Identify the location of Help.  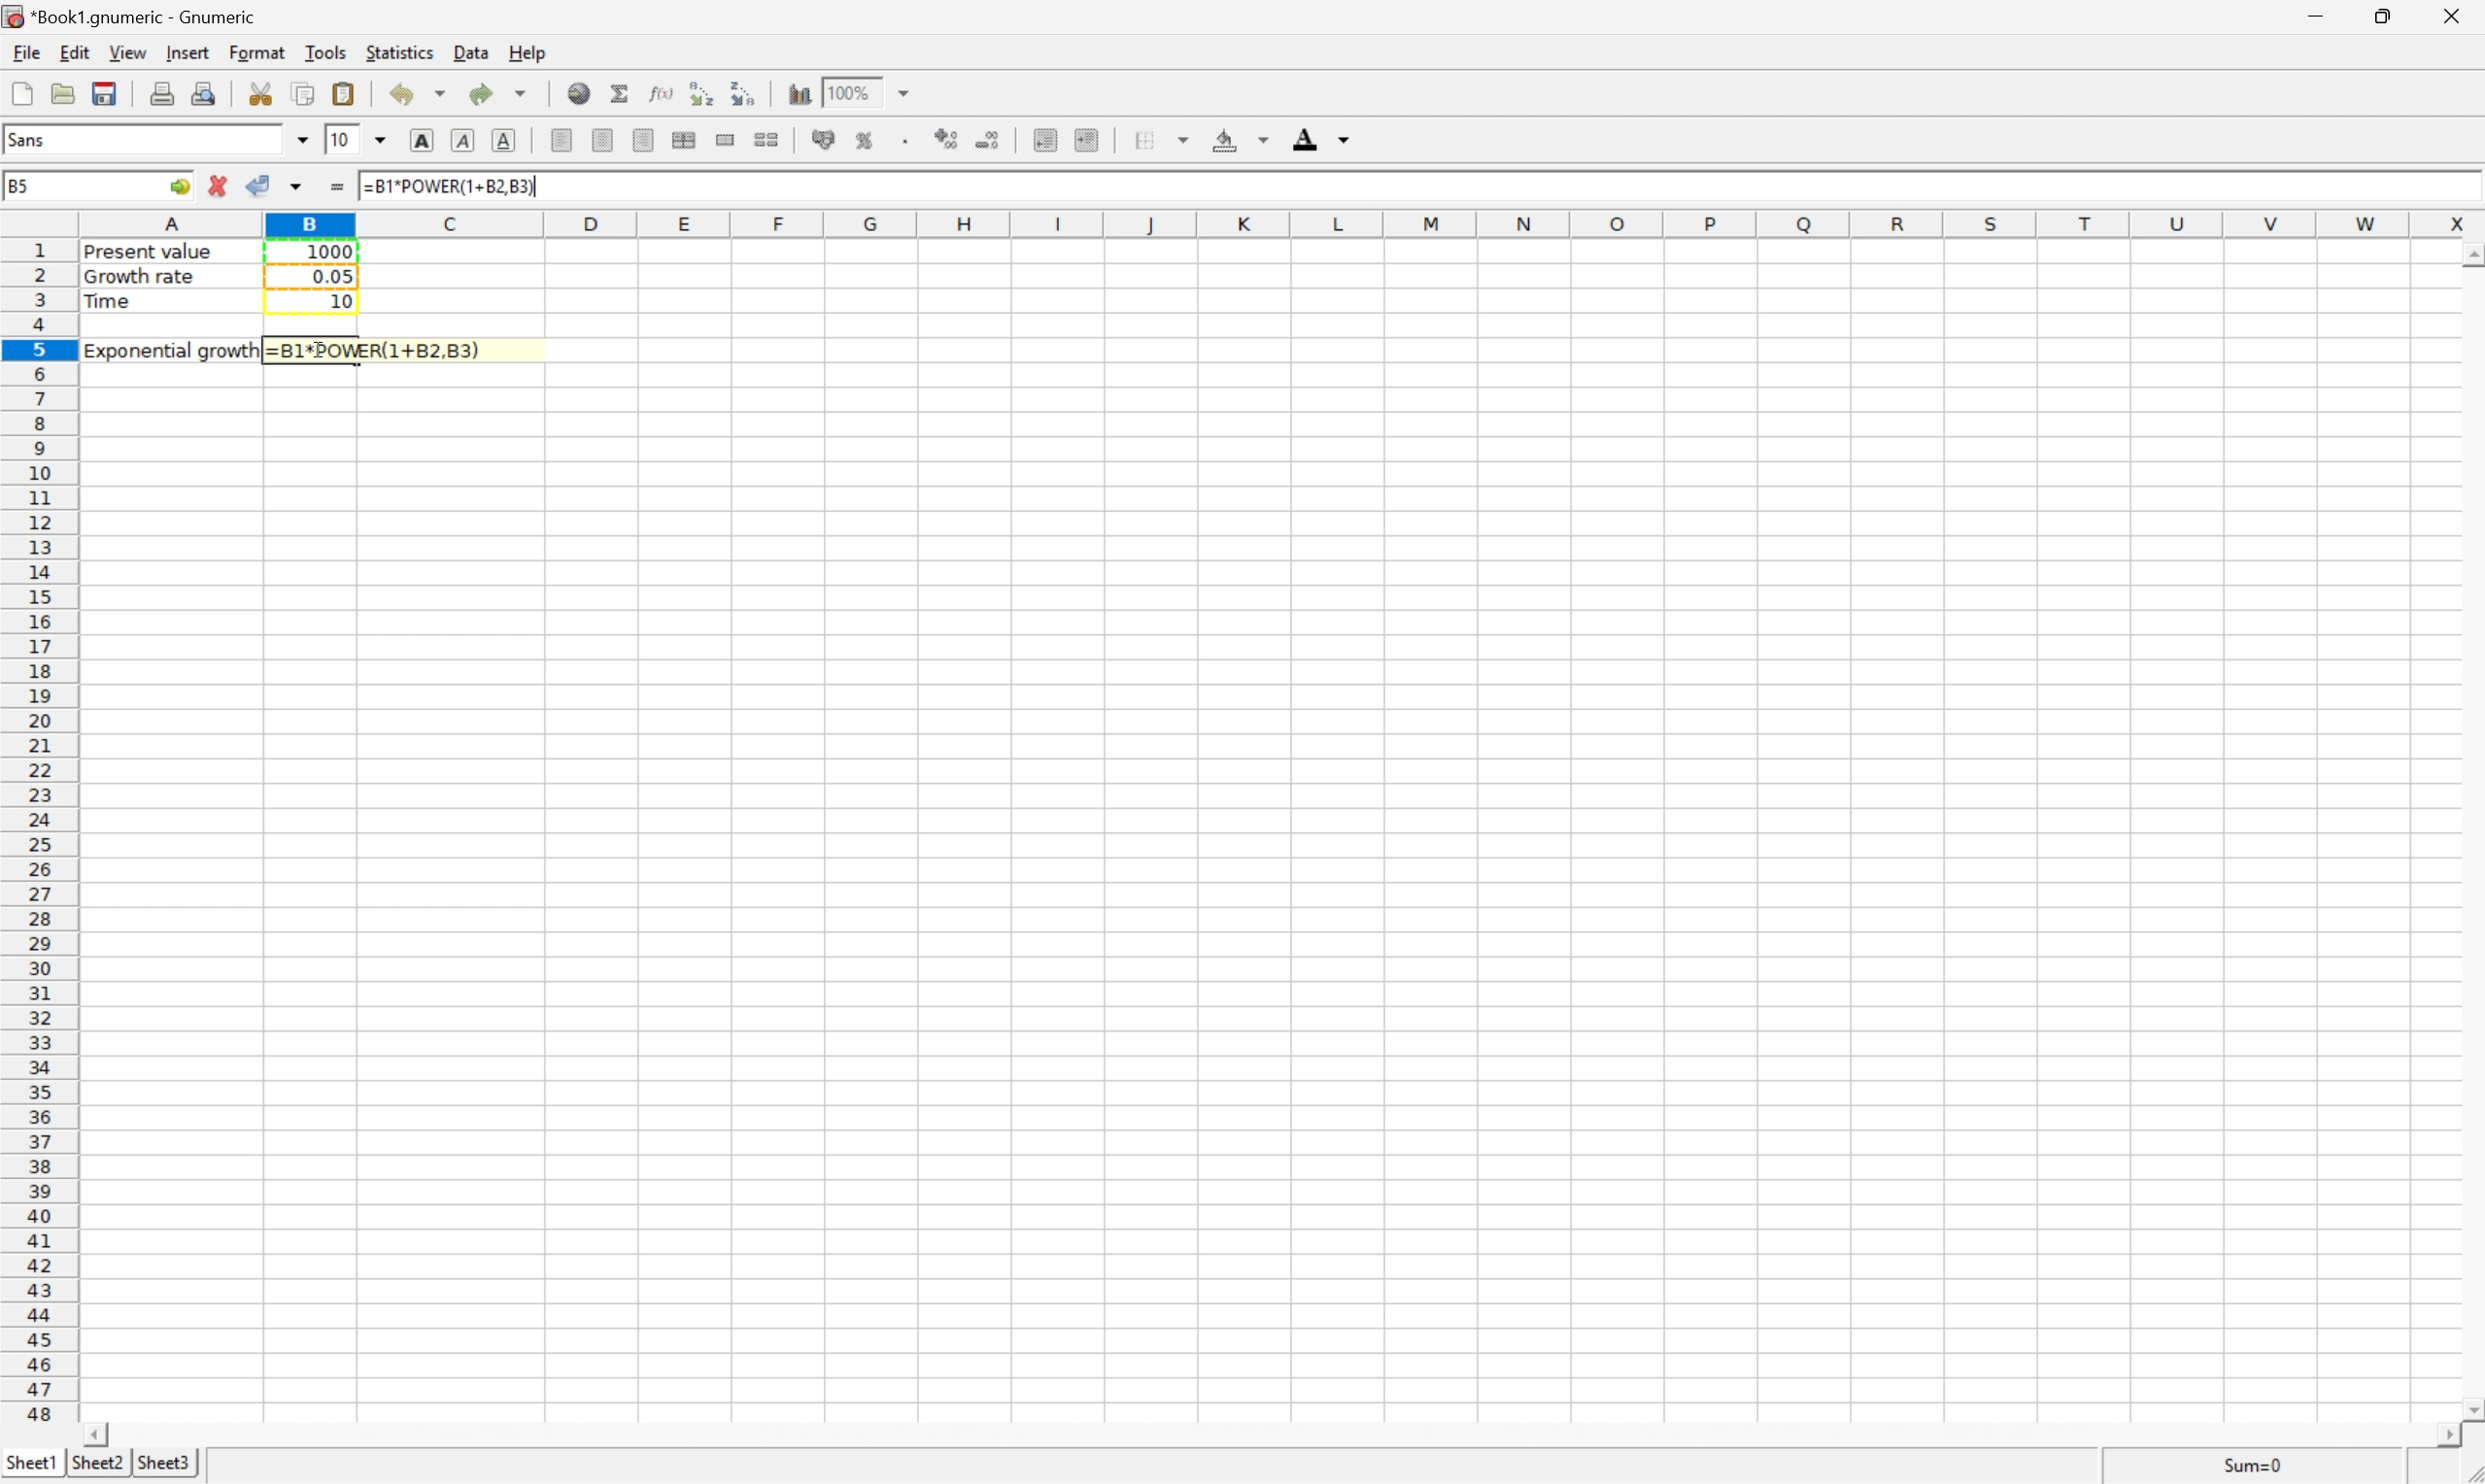
(528, 53).